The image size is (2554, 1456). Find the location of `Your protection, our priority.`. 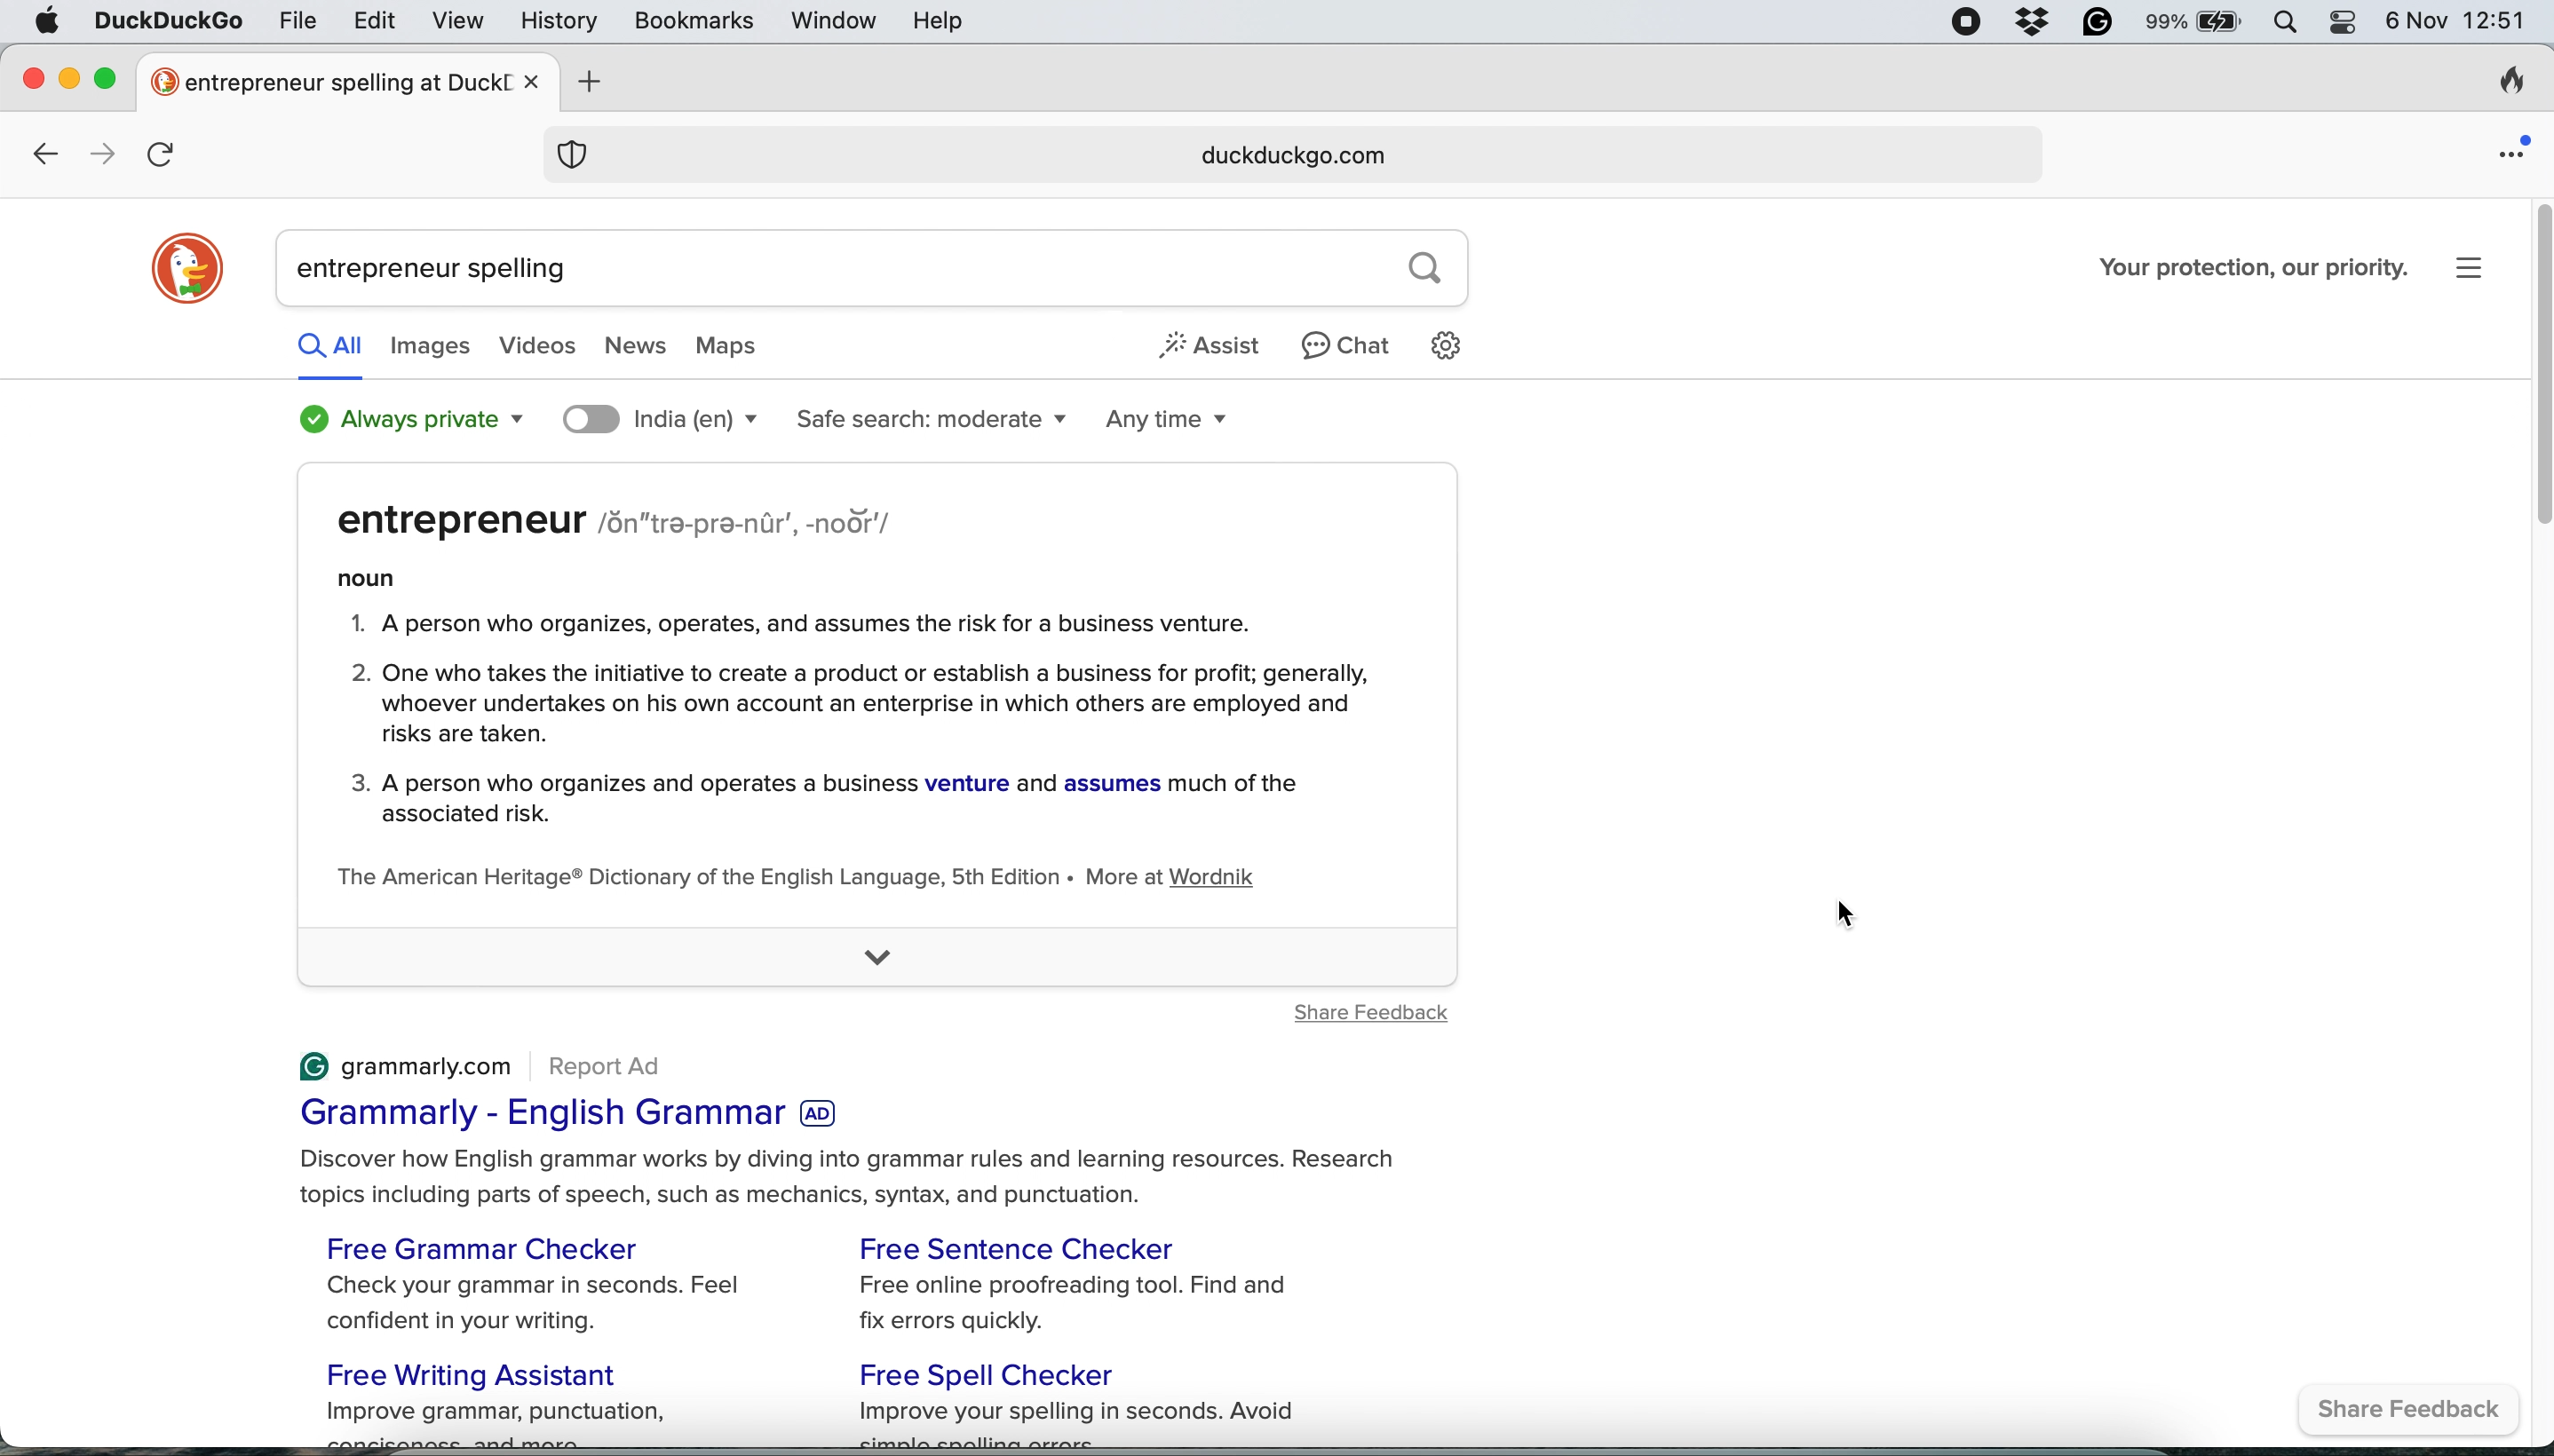

Your protection, our priority. is located at coordinates (2237, 268).